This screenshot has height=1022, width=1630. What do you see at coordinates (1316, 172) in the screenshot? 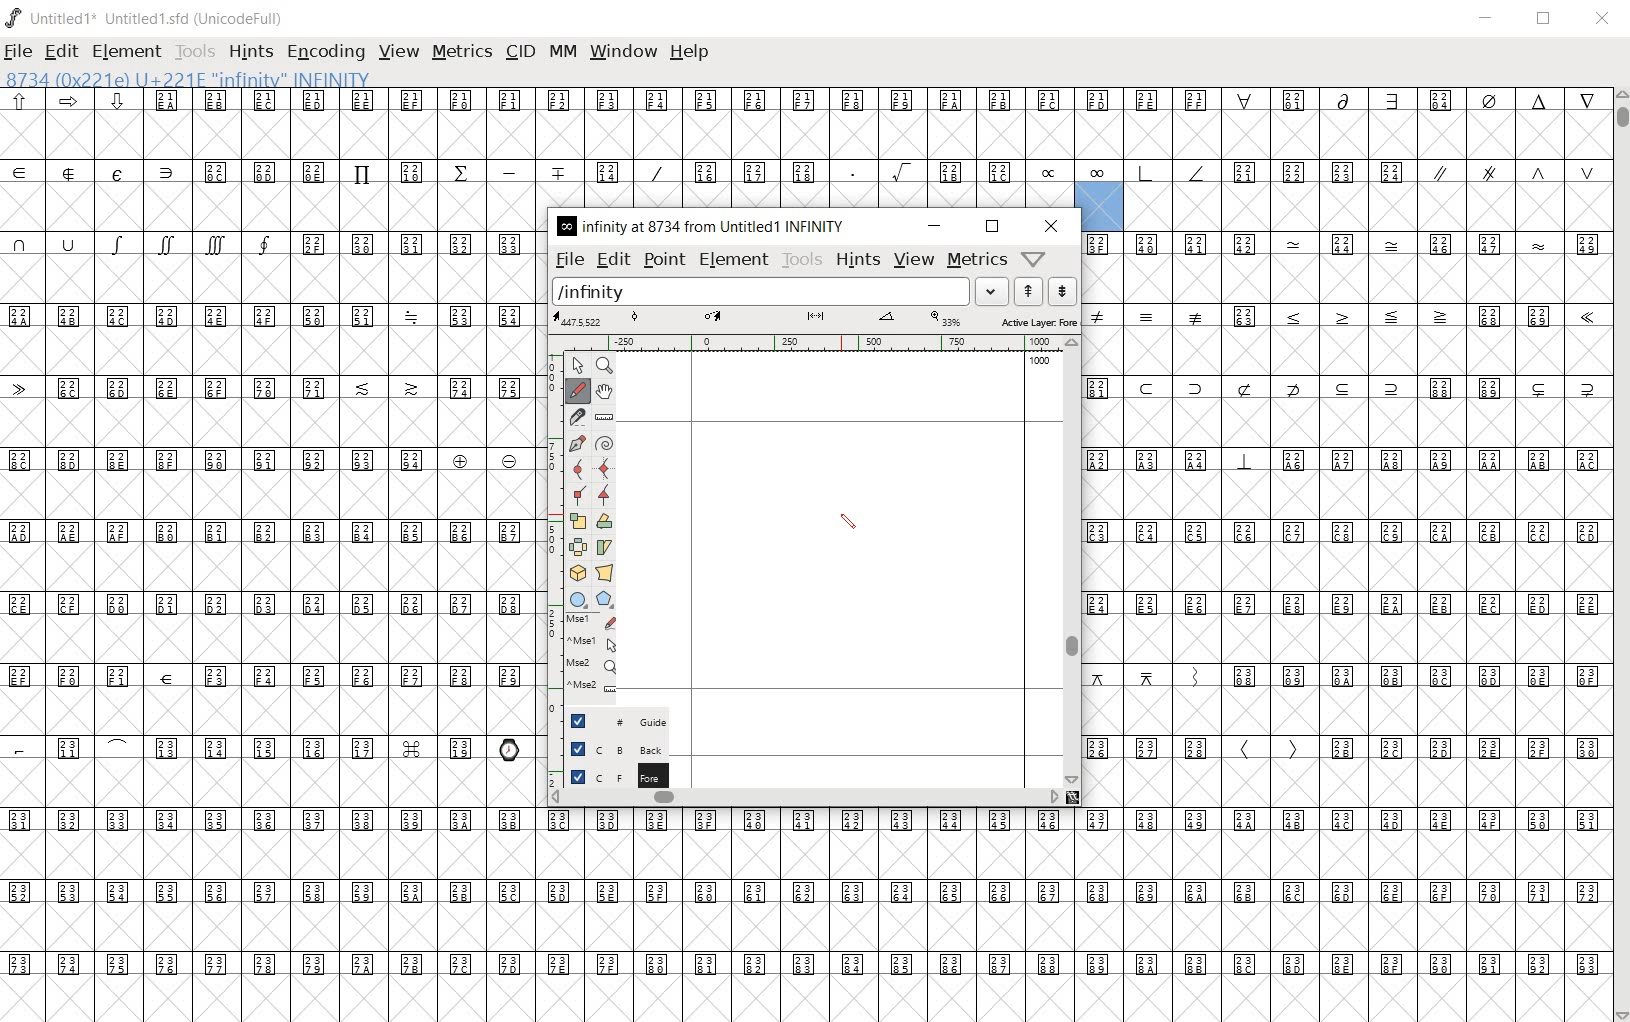
I see `Unicode code points` at bounding box center [1316, 172].